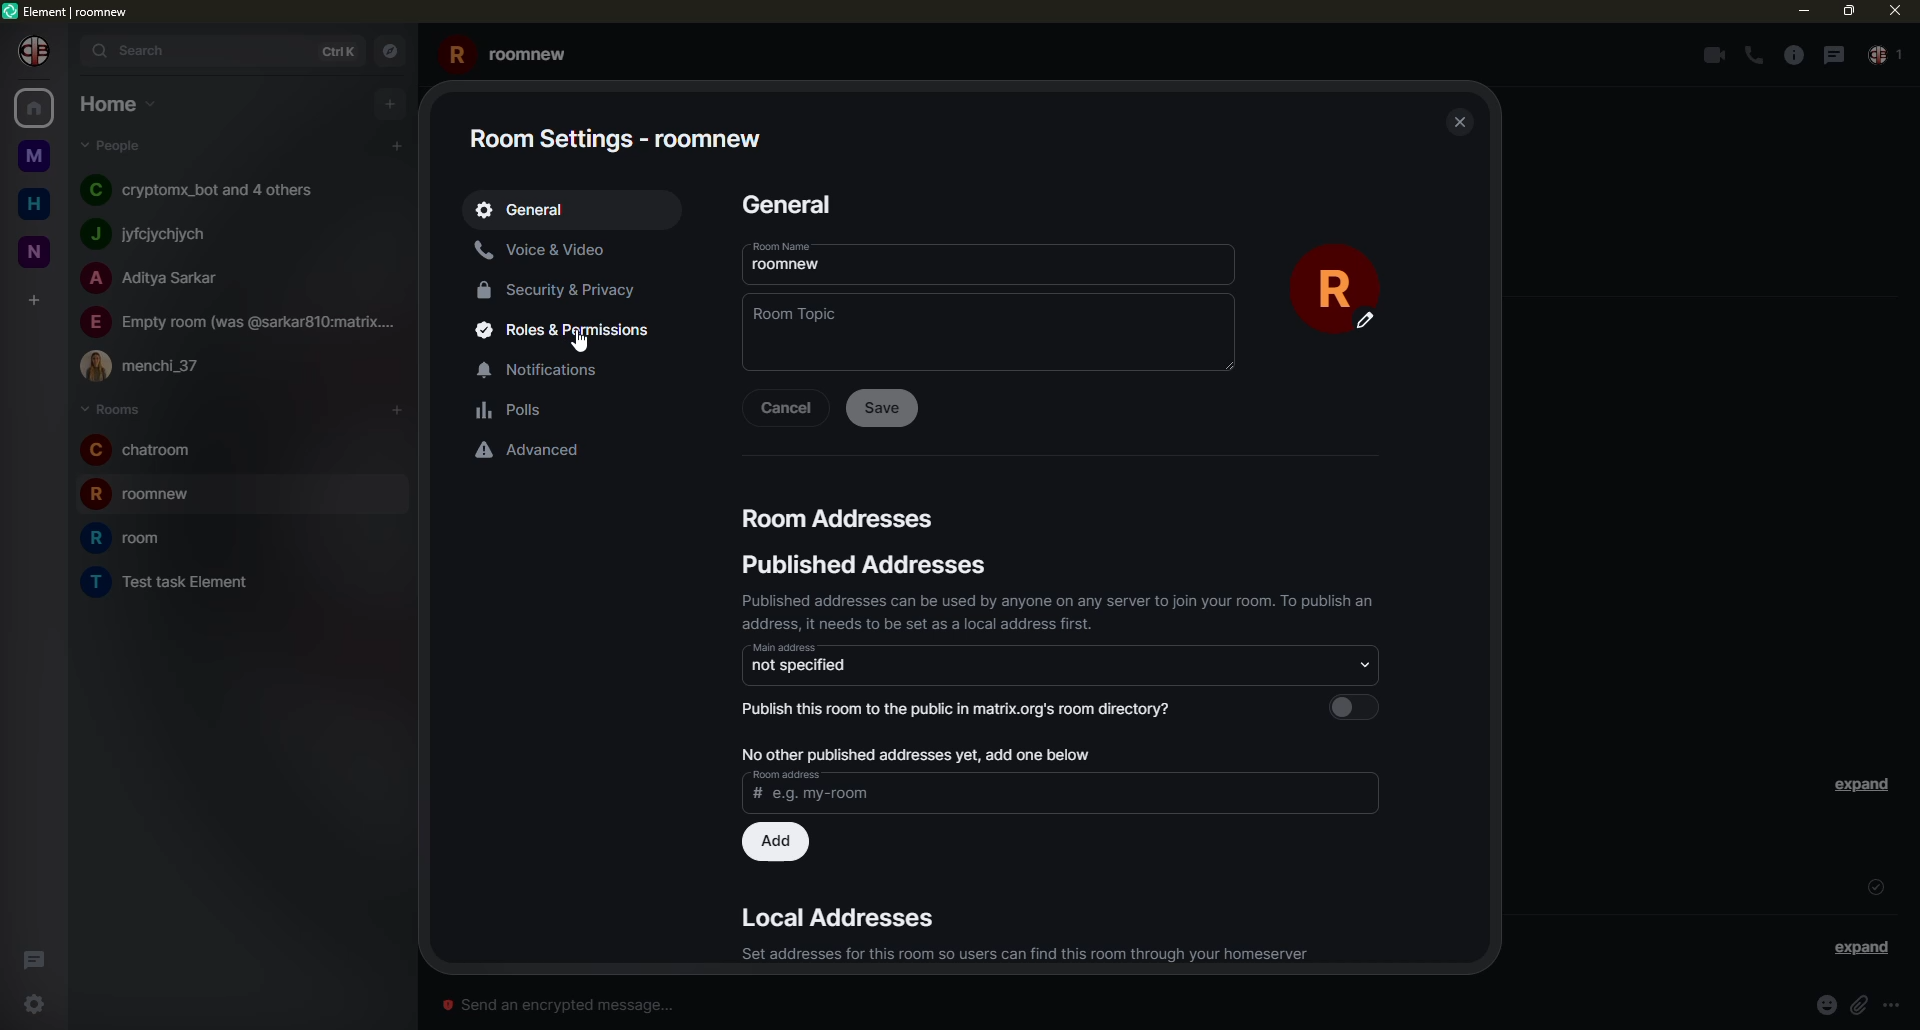  What do you see at coordinates (567, 289) in the screenshot?
I see `security` at bounding box center [567, 289].